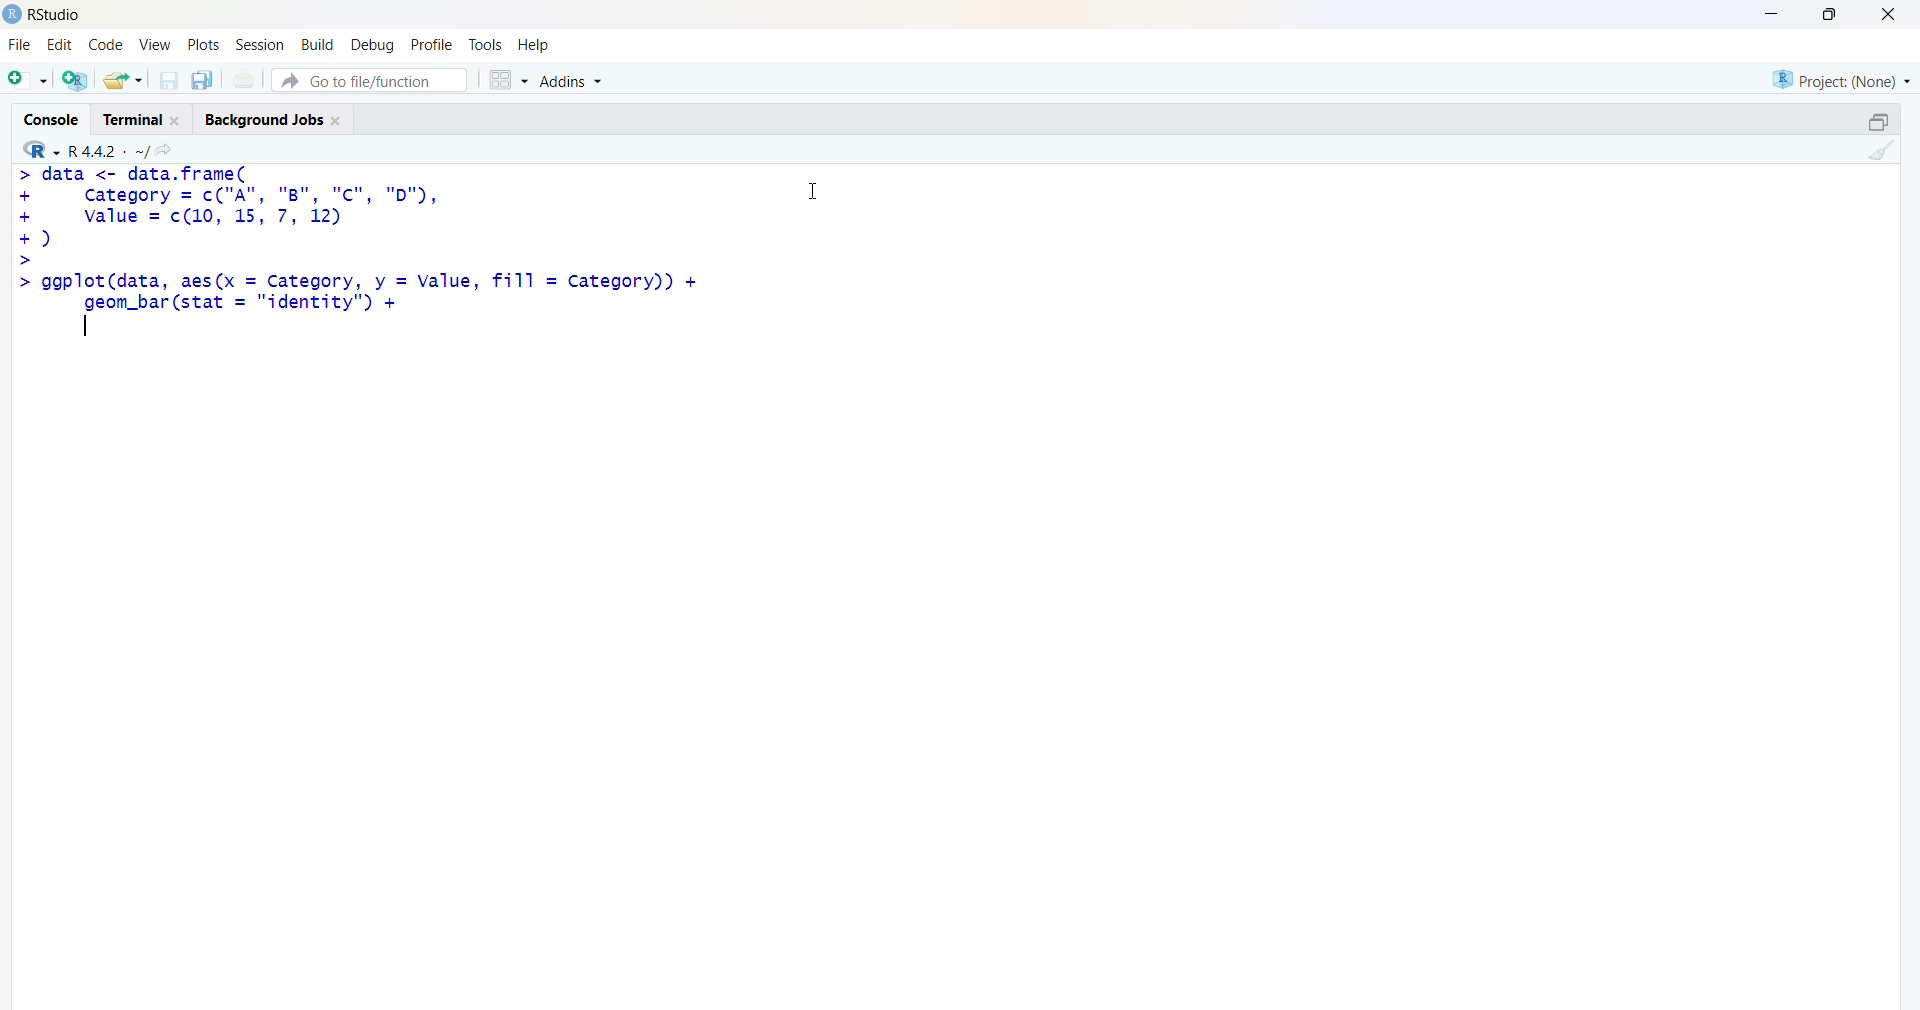 This screenshot has width=1920, height=1010. I want to click on tools, so click(487, 45).